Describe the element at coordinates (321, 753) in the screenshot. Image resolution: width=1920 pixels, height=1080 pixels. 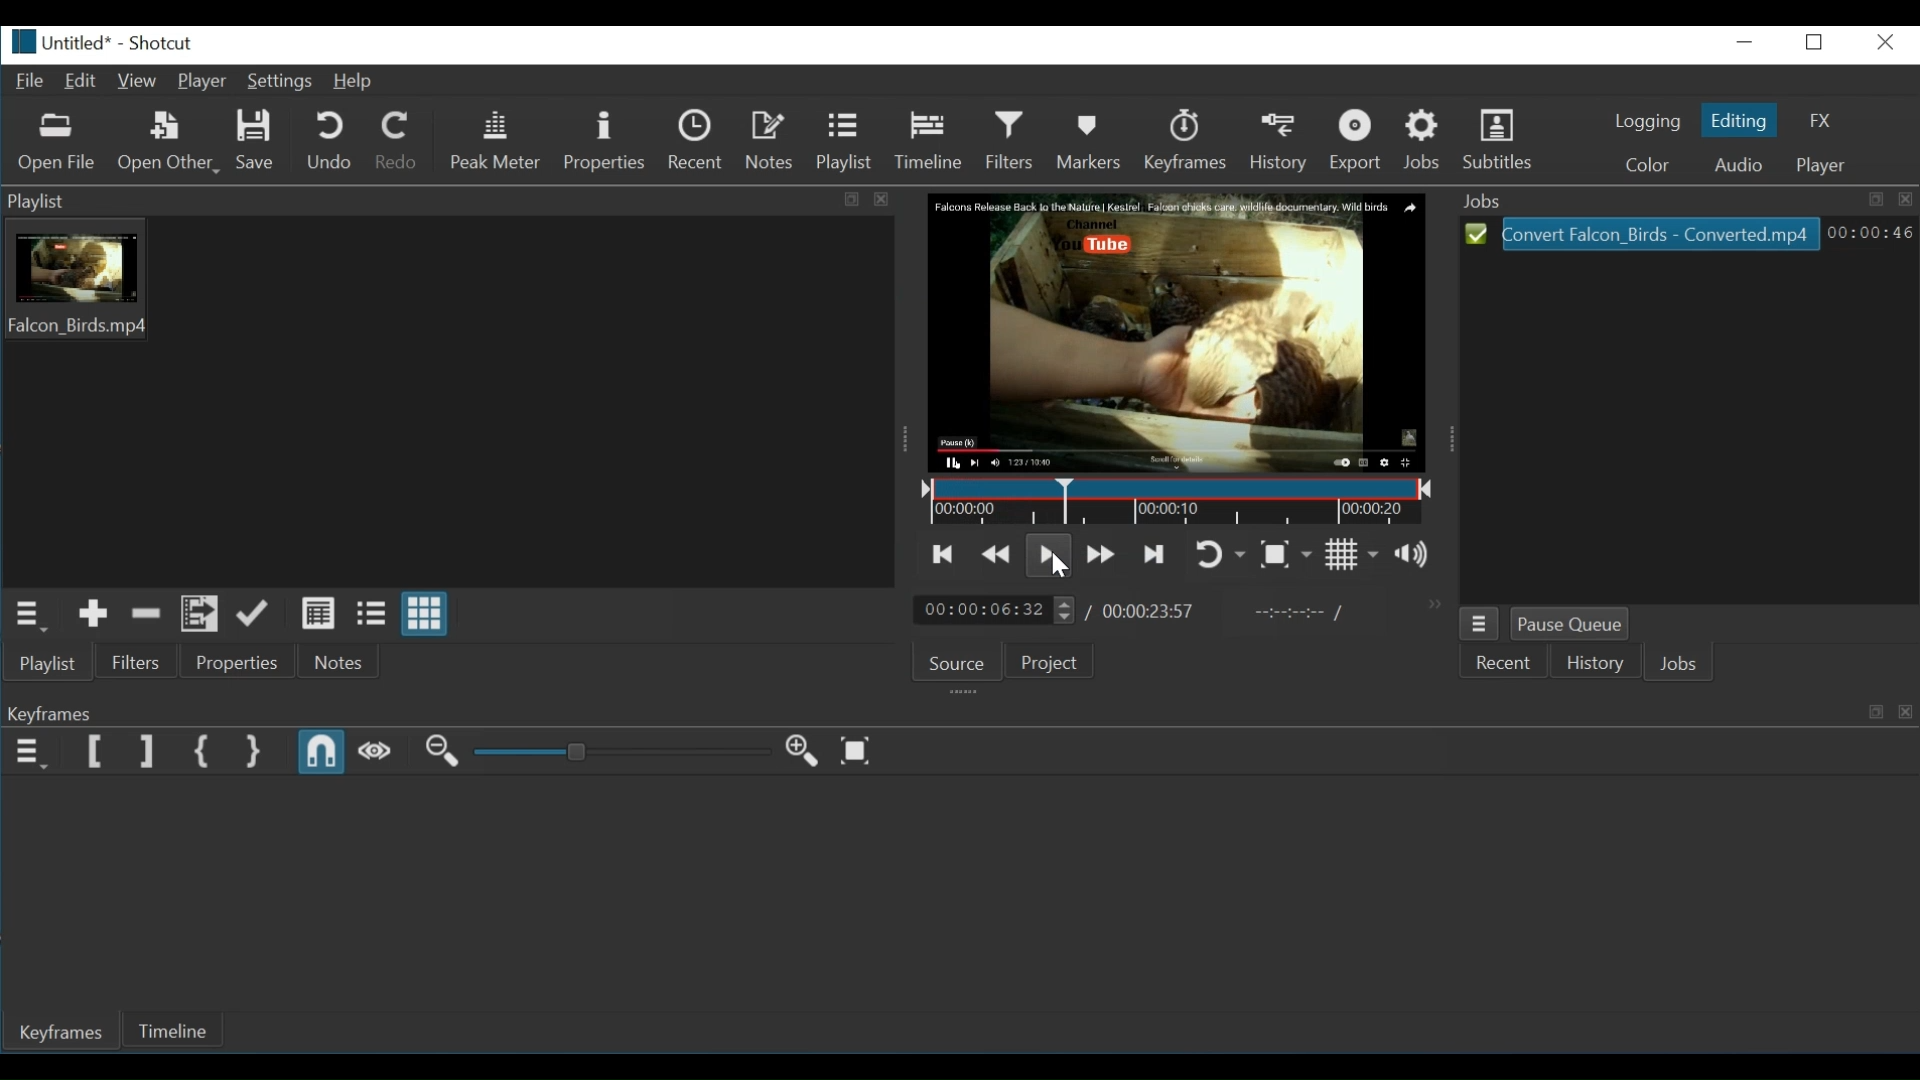
I see `Snap` at that location.